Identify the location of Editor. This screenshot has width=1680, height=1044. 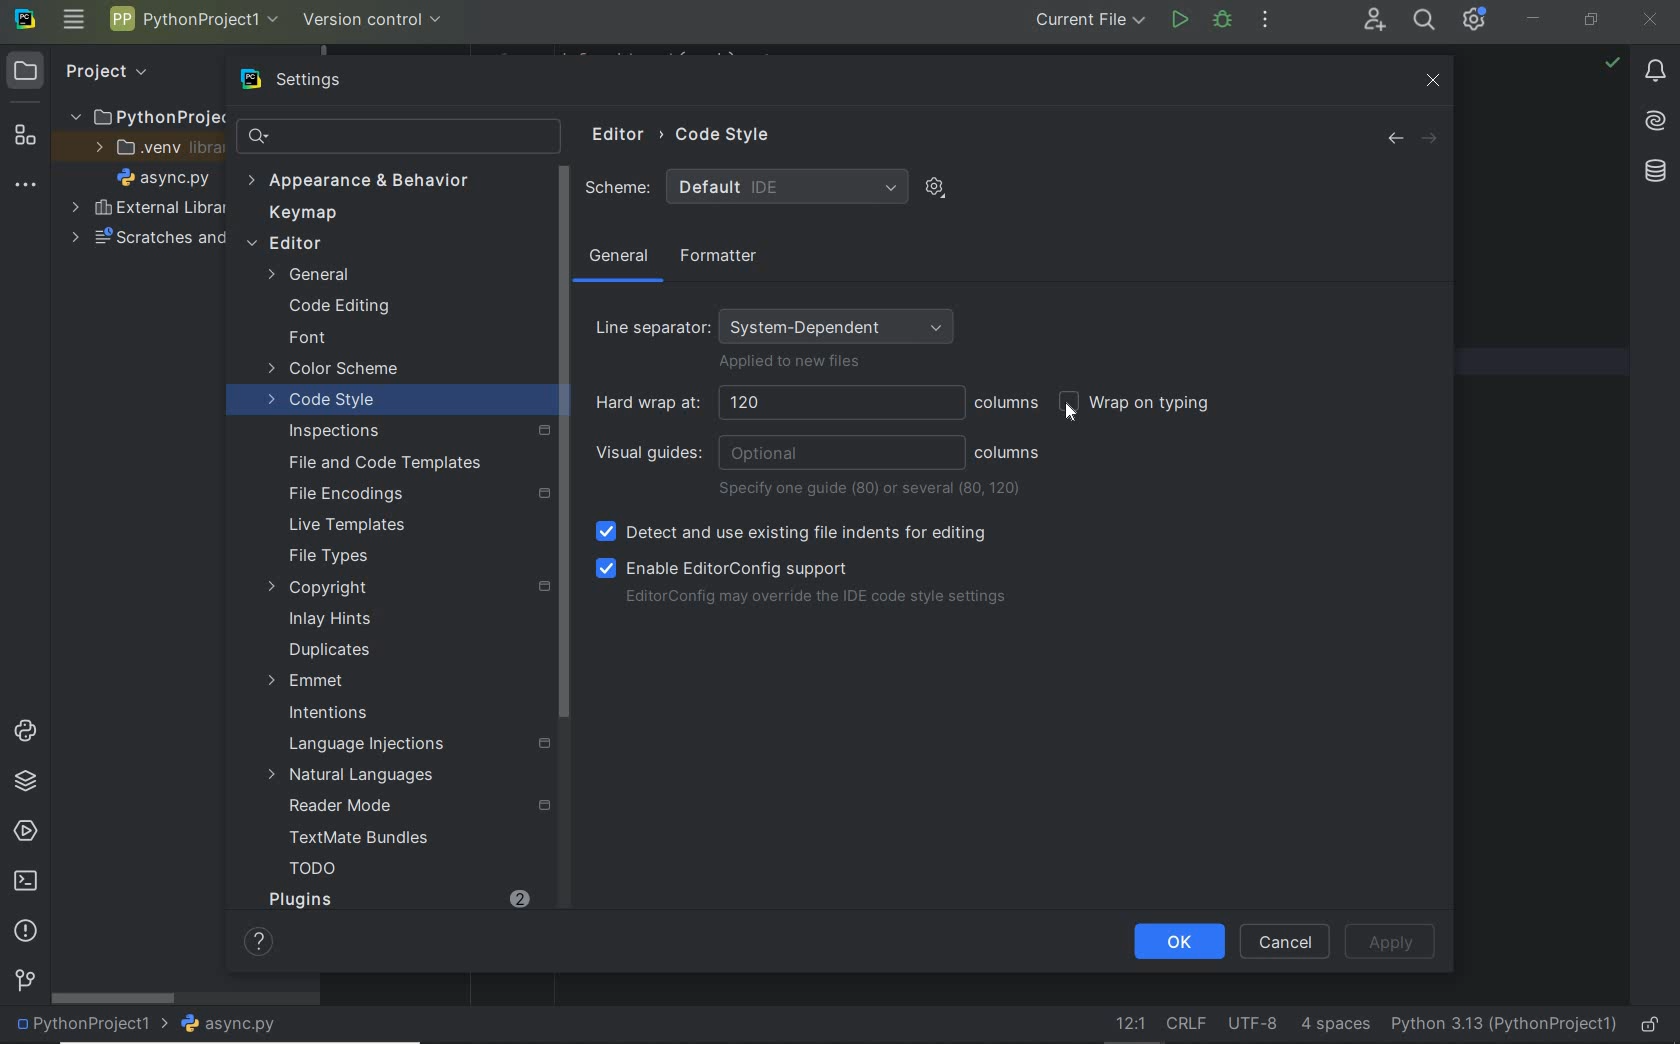
(613, 136).